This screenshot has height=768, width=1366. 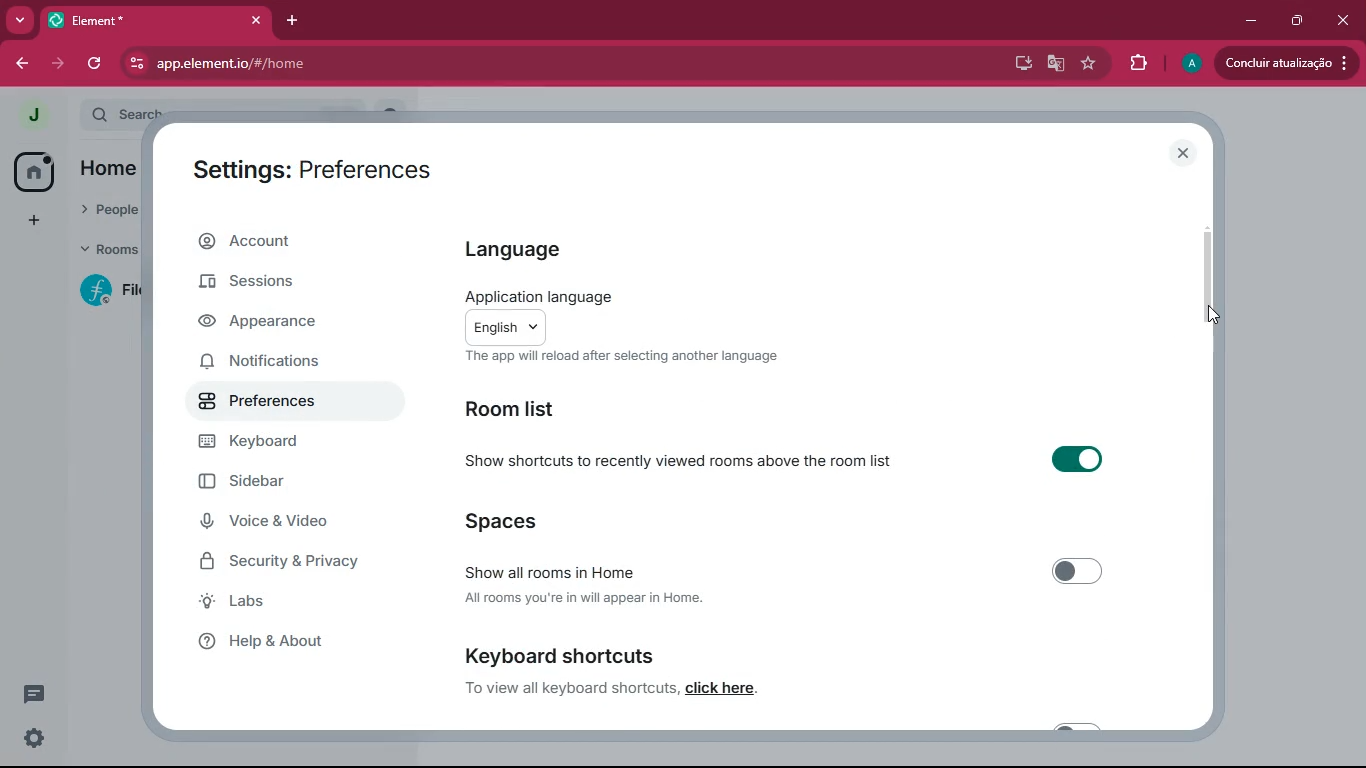 I want to click on more, so click(x=19, y=20).